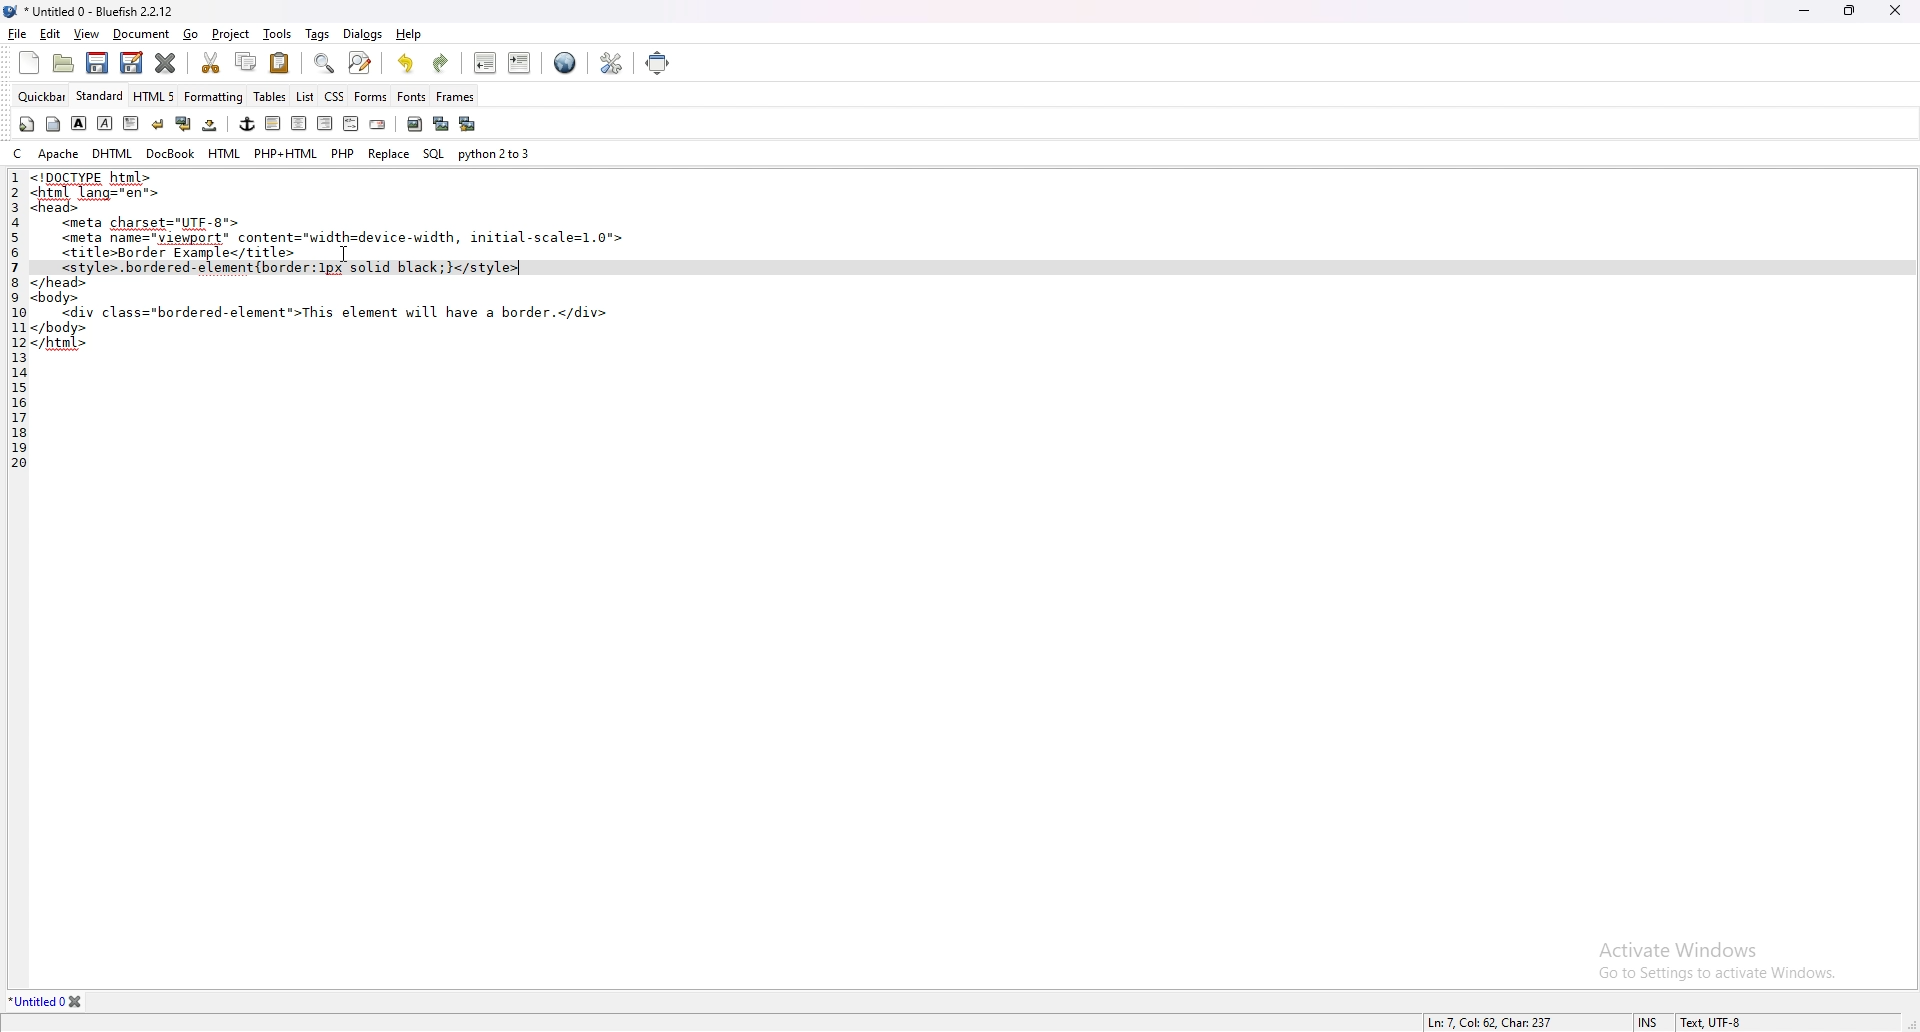 The image size is (1920, 1032). What do you see at coordinates (378, 125) in the screenshot?
I see `email` at bounding box center [378, 125].